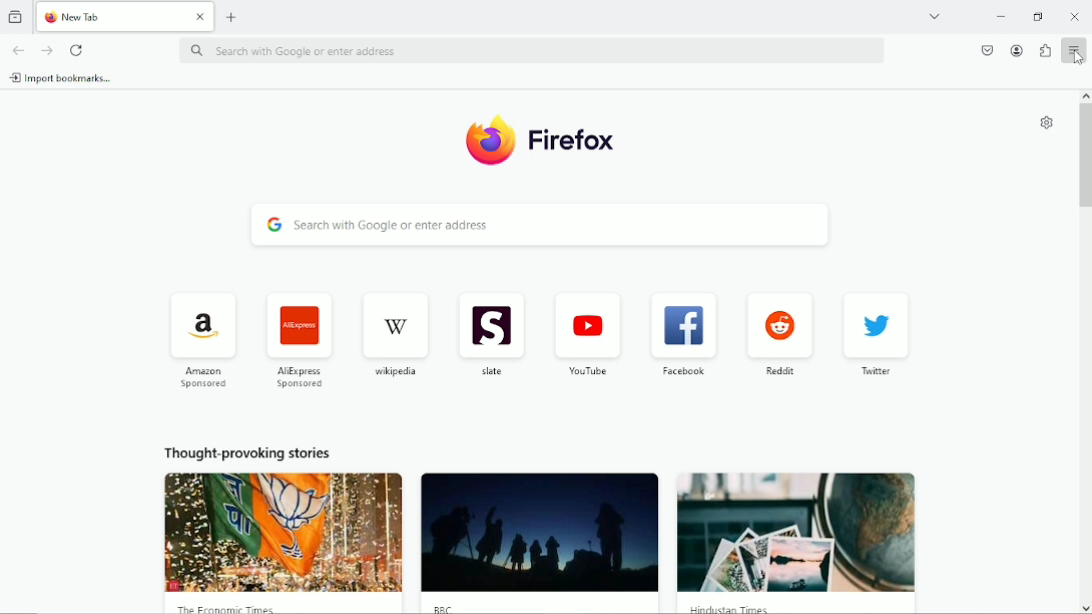 This screenshot has width=1092, height=614. I want to click on import bookmarks, so click(66, 79).